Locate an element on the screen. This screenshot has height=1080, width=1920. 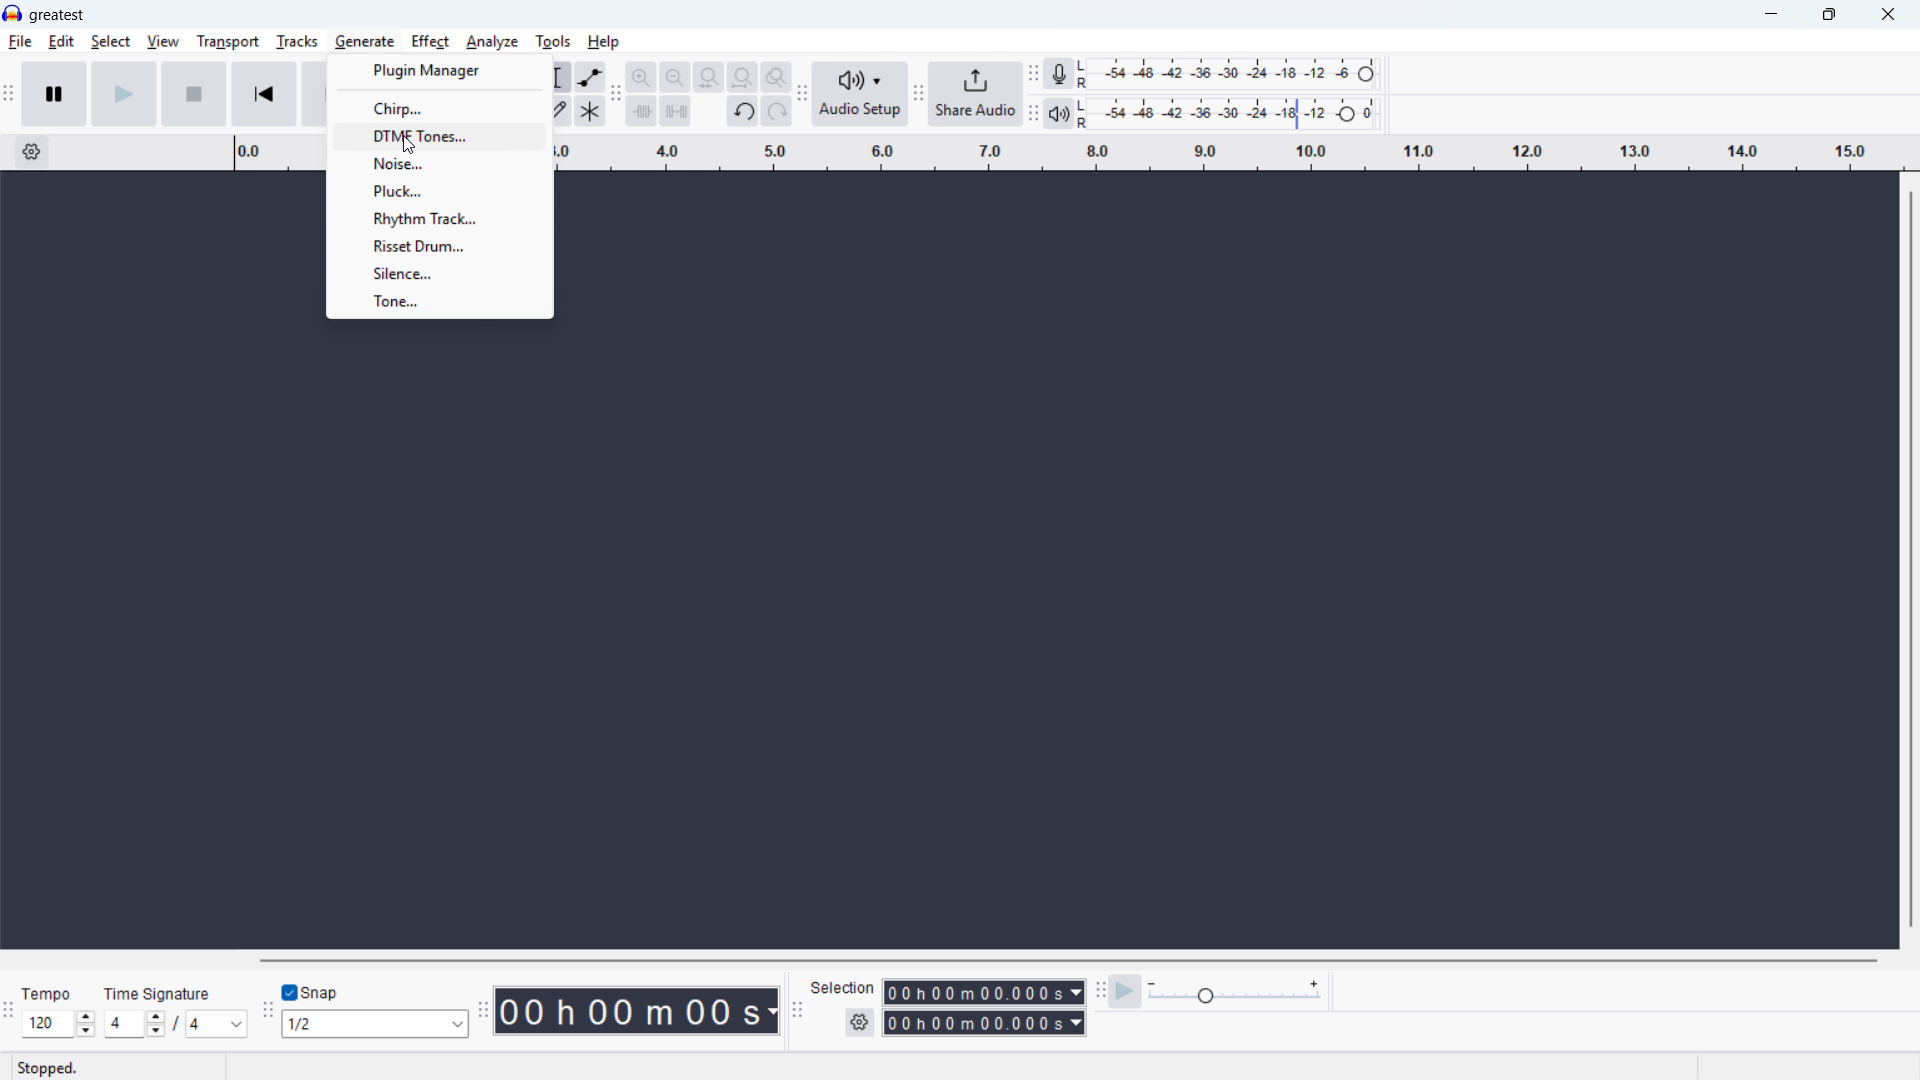
edit is located at coordinates (62, 42).